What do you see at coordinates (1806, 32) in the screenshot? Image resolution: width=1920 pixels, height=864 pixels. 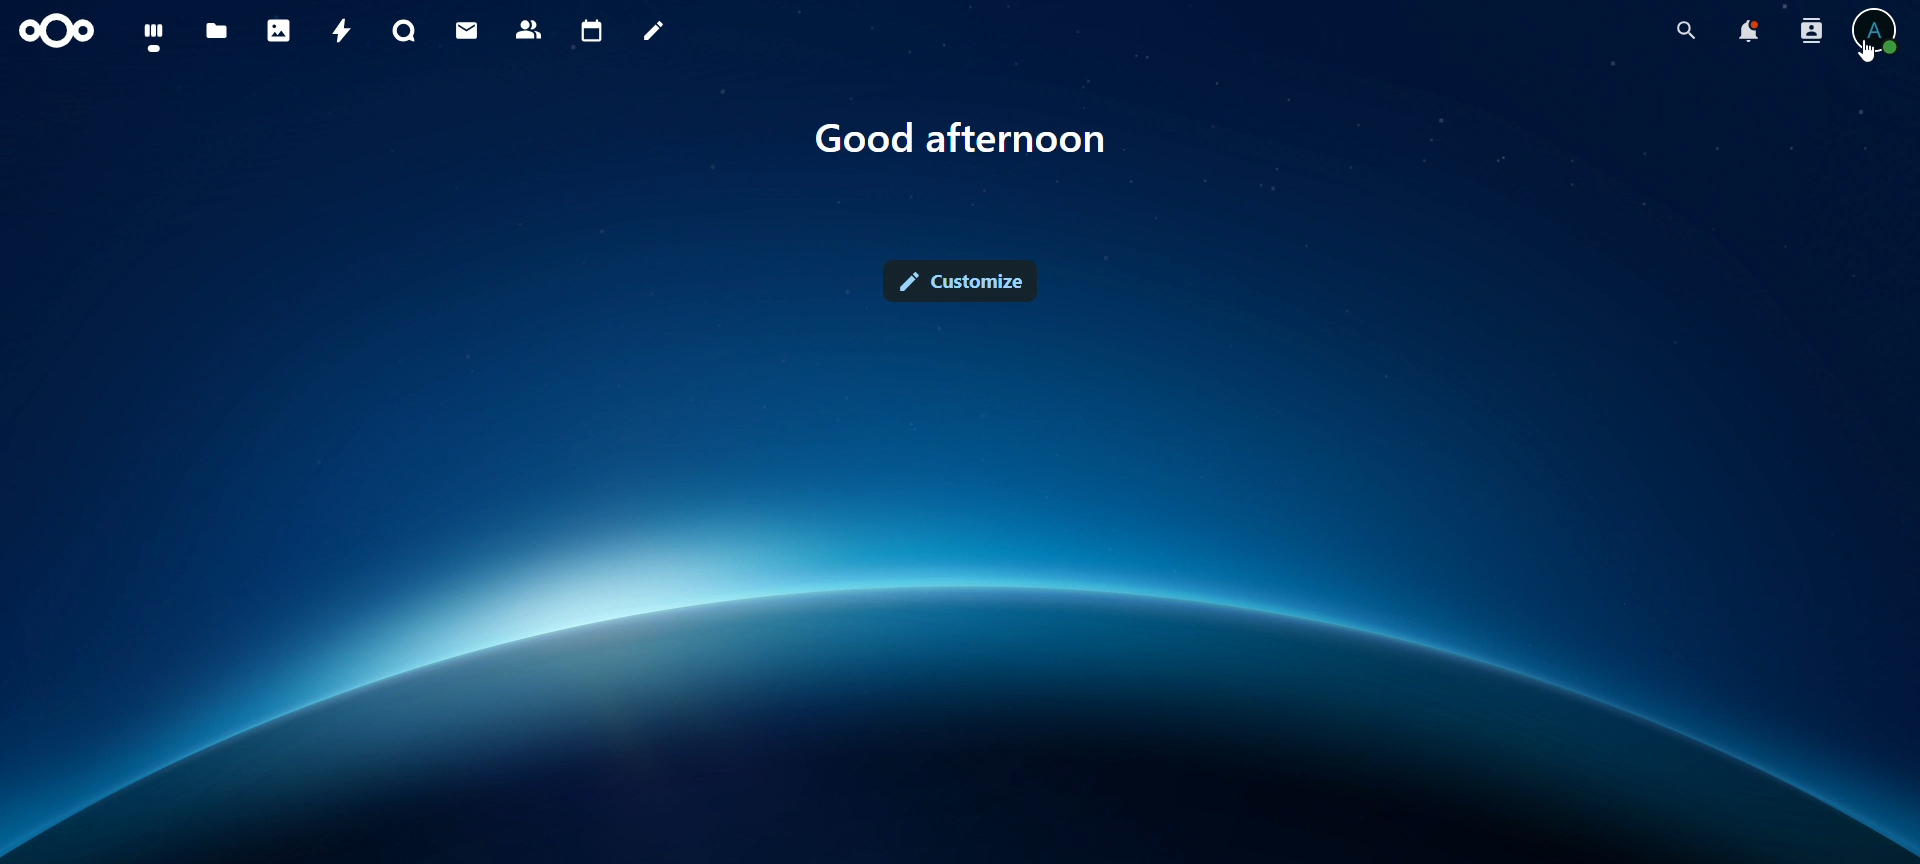 I see `search contacts` at bounding box center [1806, 32].